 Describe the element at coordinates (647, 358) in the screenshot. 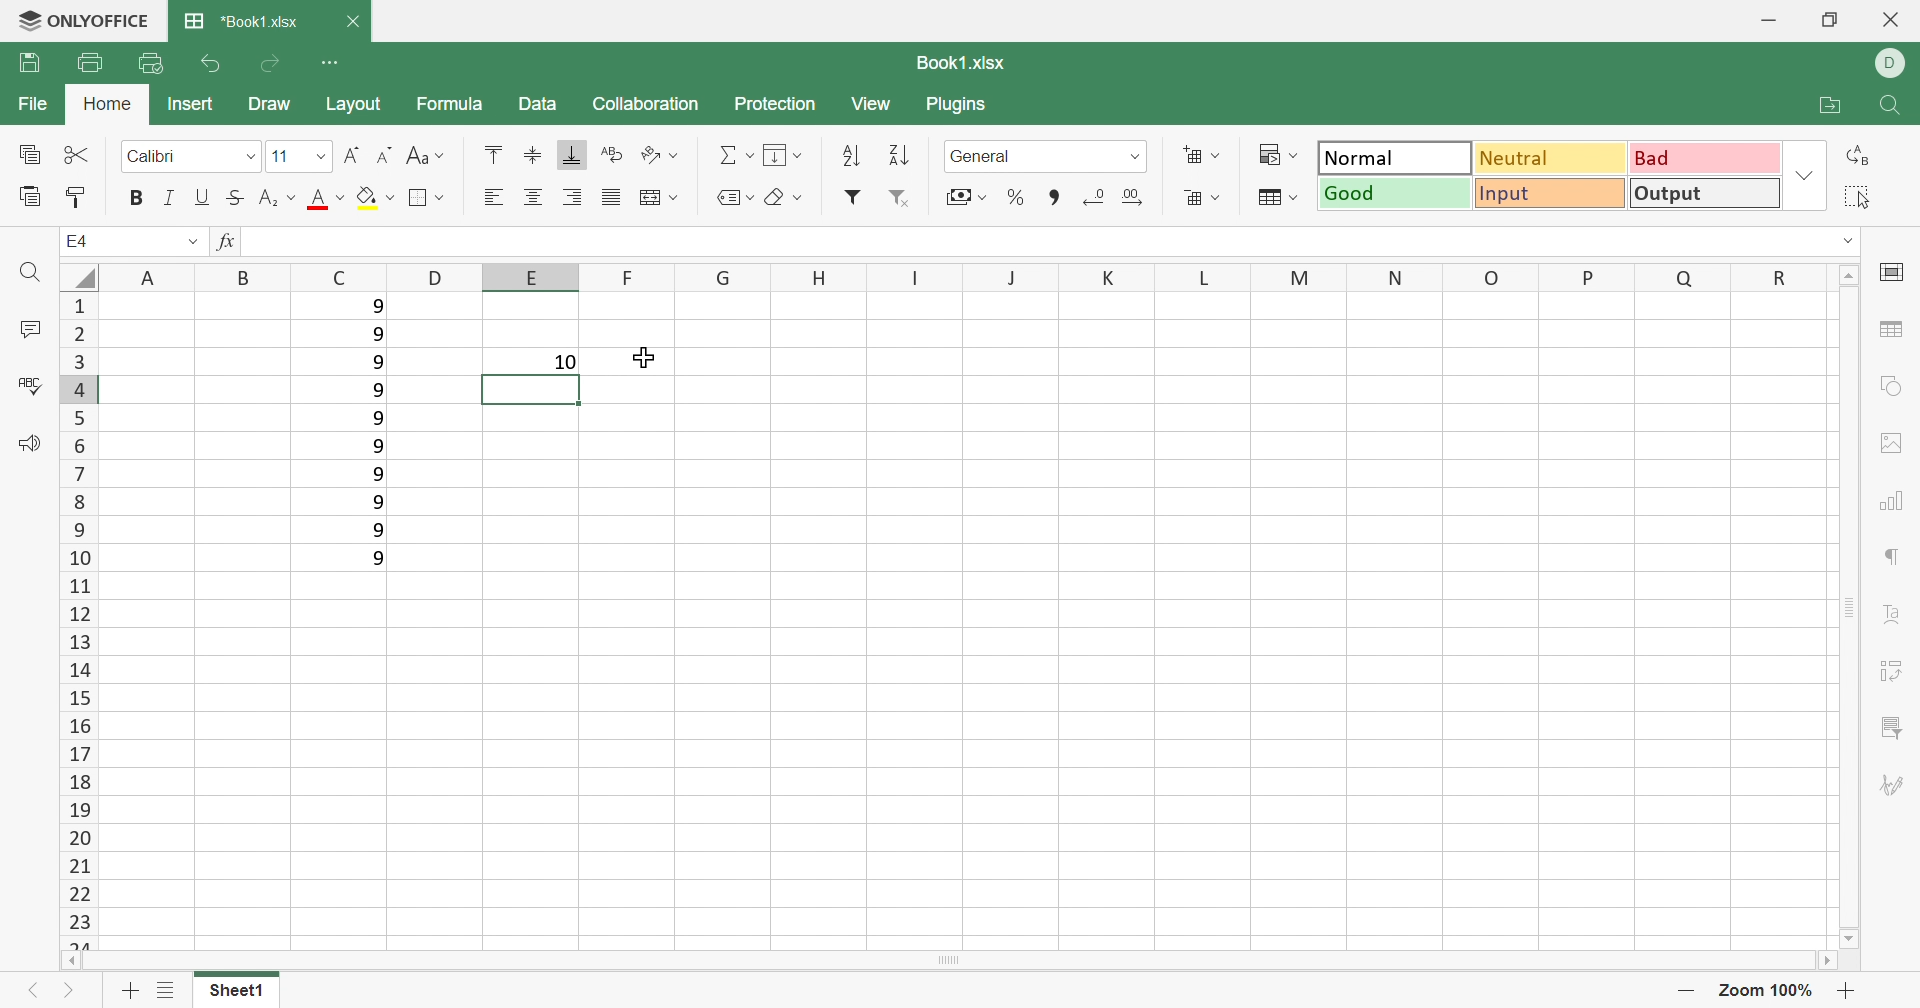

I see `Cursor` at that location.